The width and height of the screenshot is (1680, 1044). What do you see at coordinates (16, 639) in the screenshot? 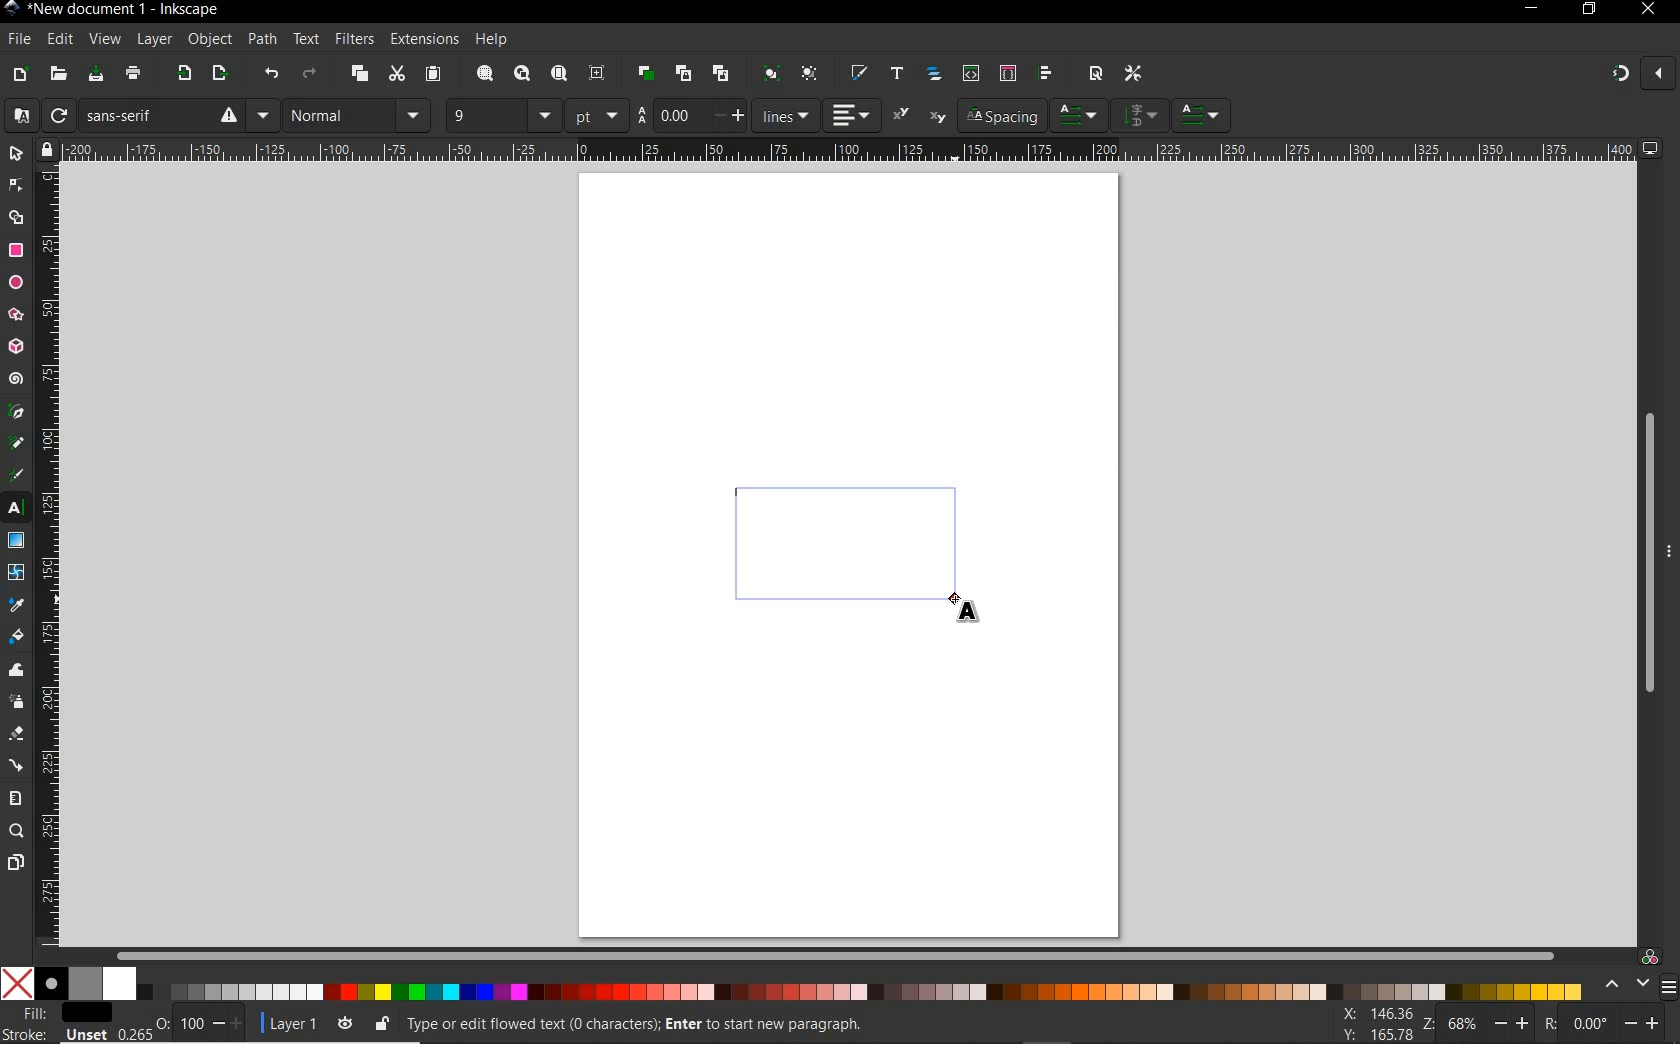
I see `paint bucket tool` at bounding box center [16, 639].